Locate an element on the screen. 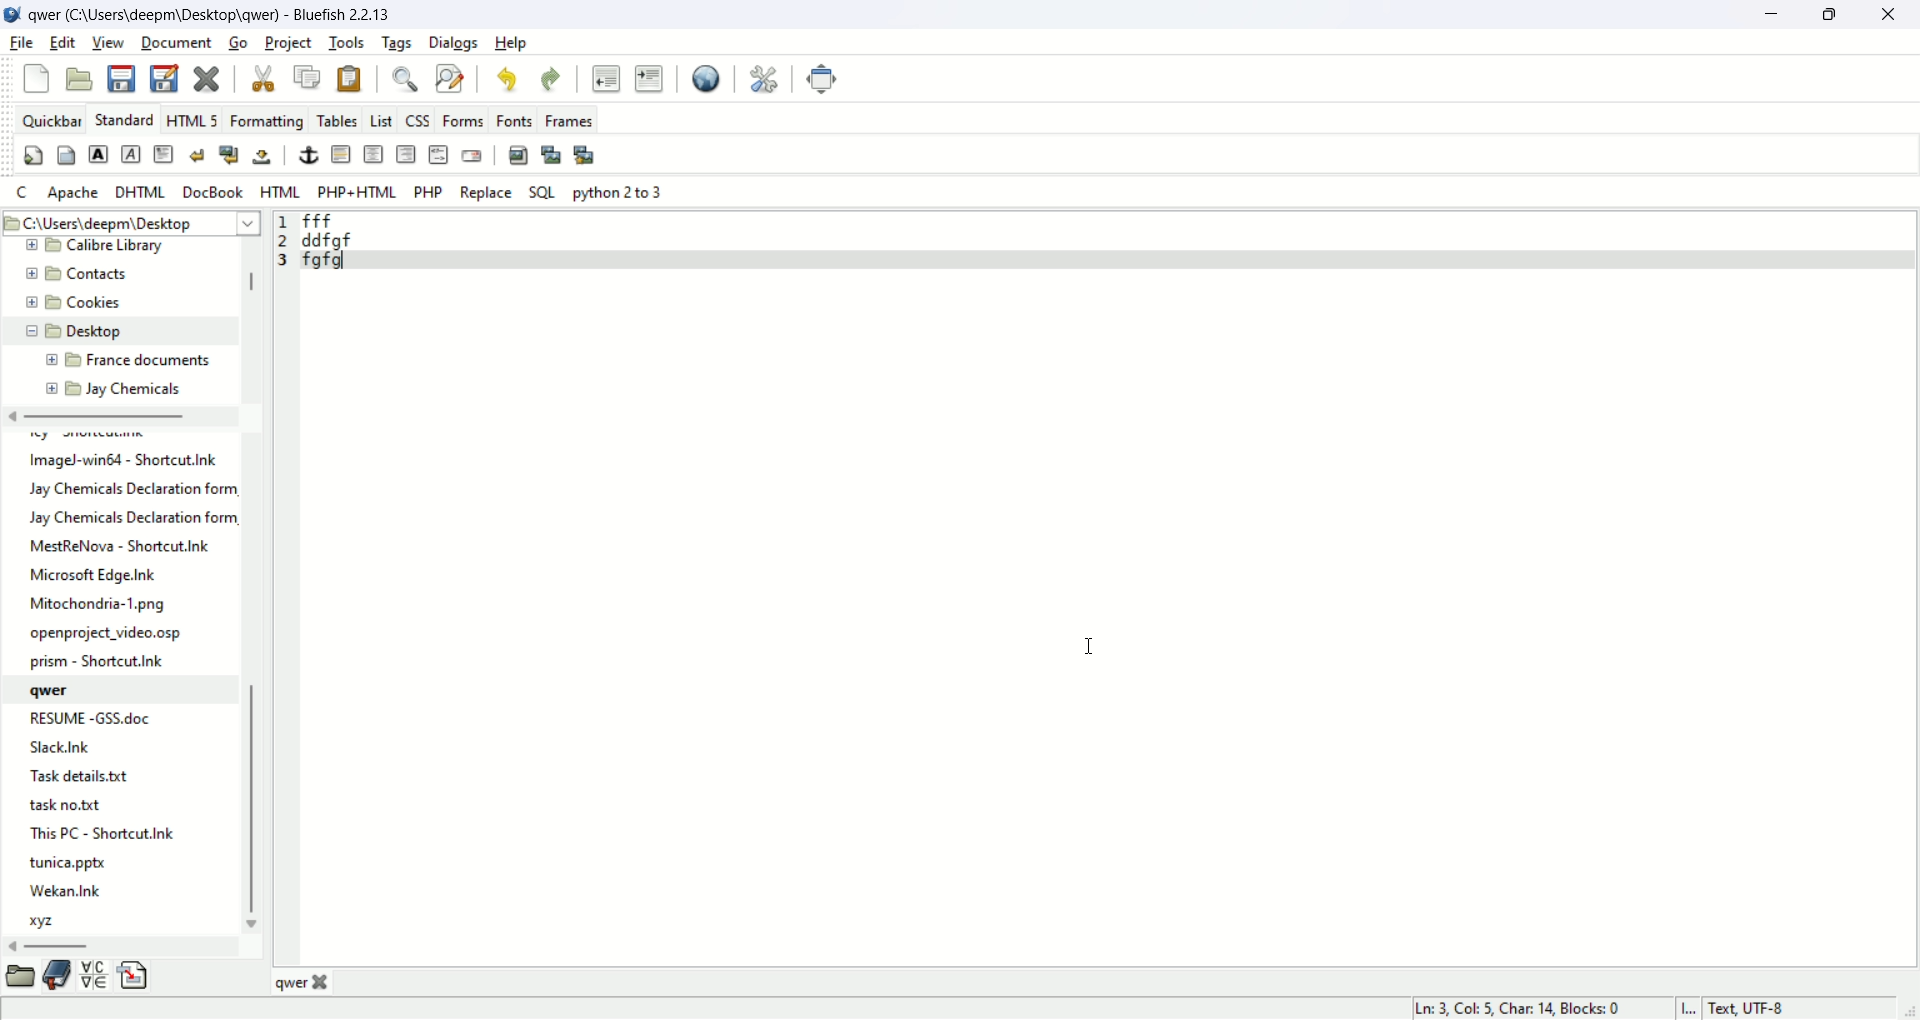  file is located at coordinates (103, 575).